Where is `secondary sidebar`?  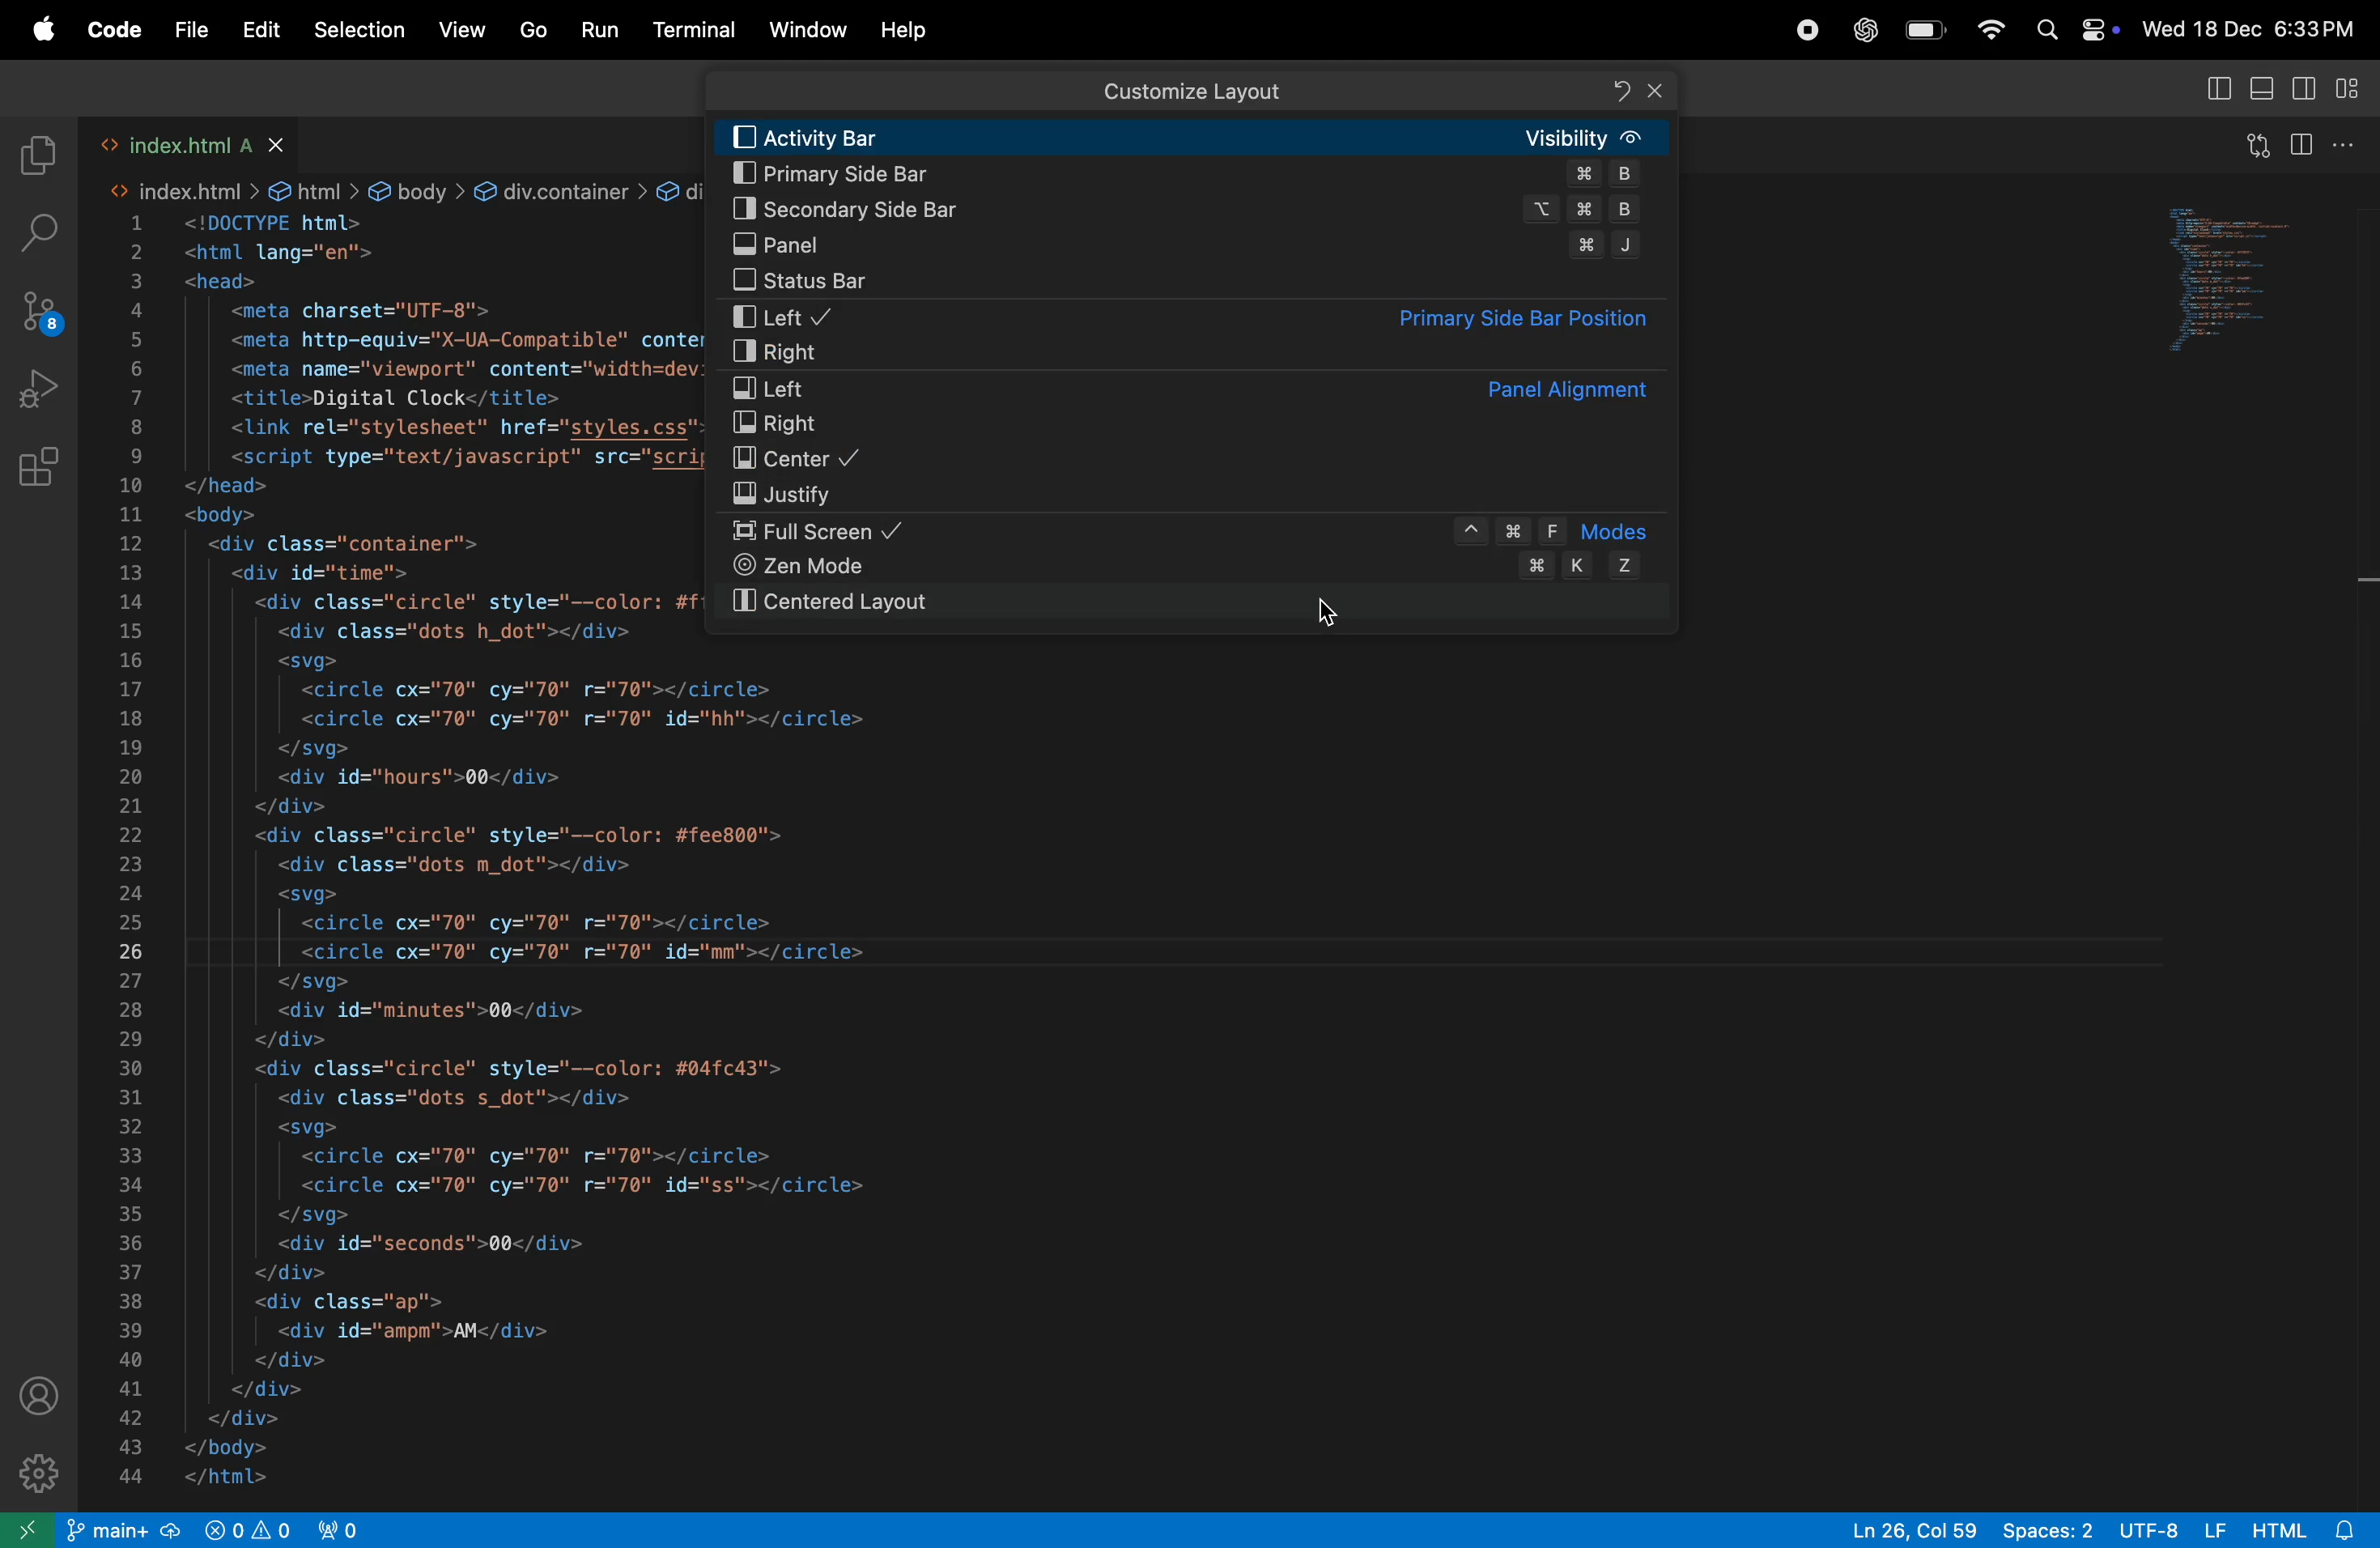
secondary sidebar is located at coordinates (1196, 209).